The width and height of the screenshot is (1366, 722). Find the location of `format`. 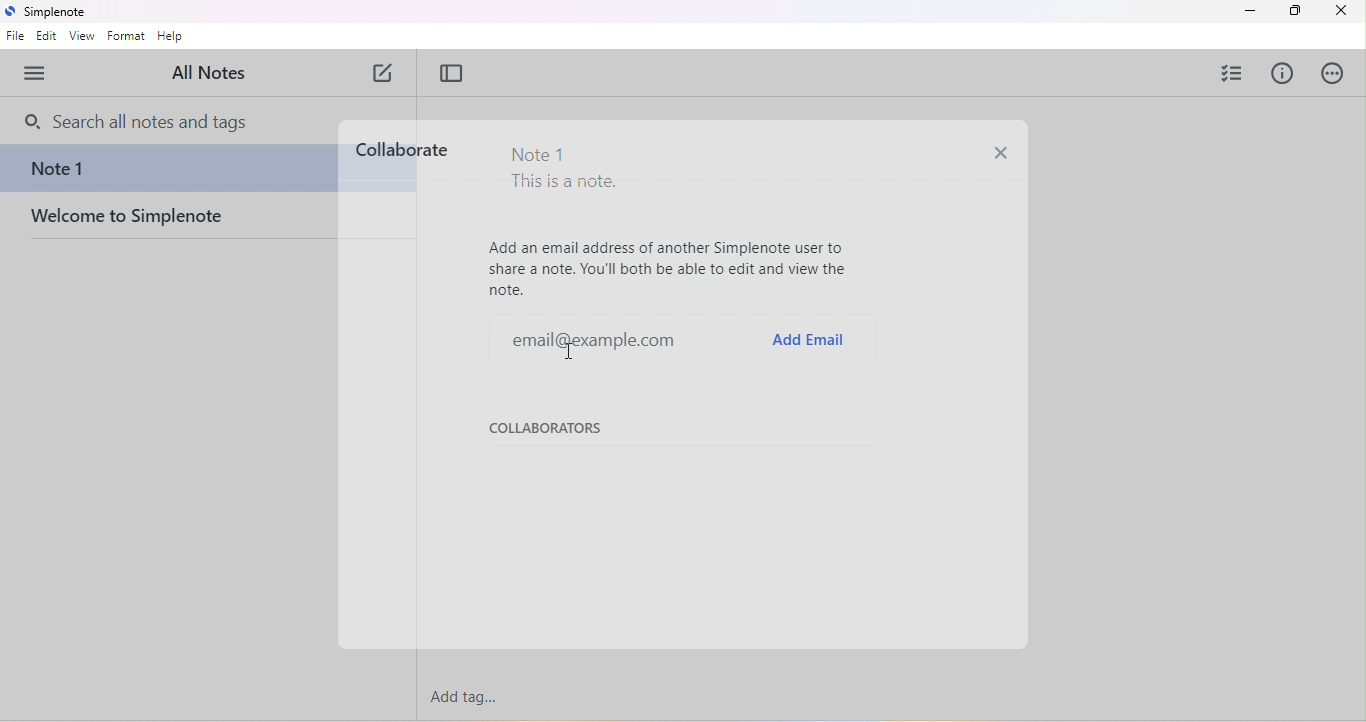

format is located at coordinates (126, 36).